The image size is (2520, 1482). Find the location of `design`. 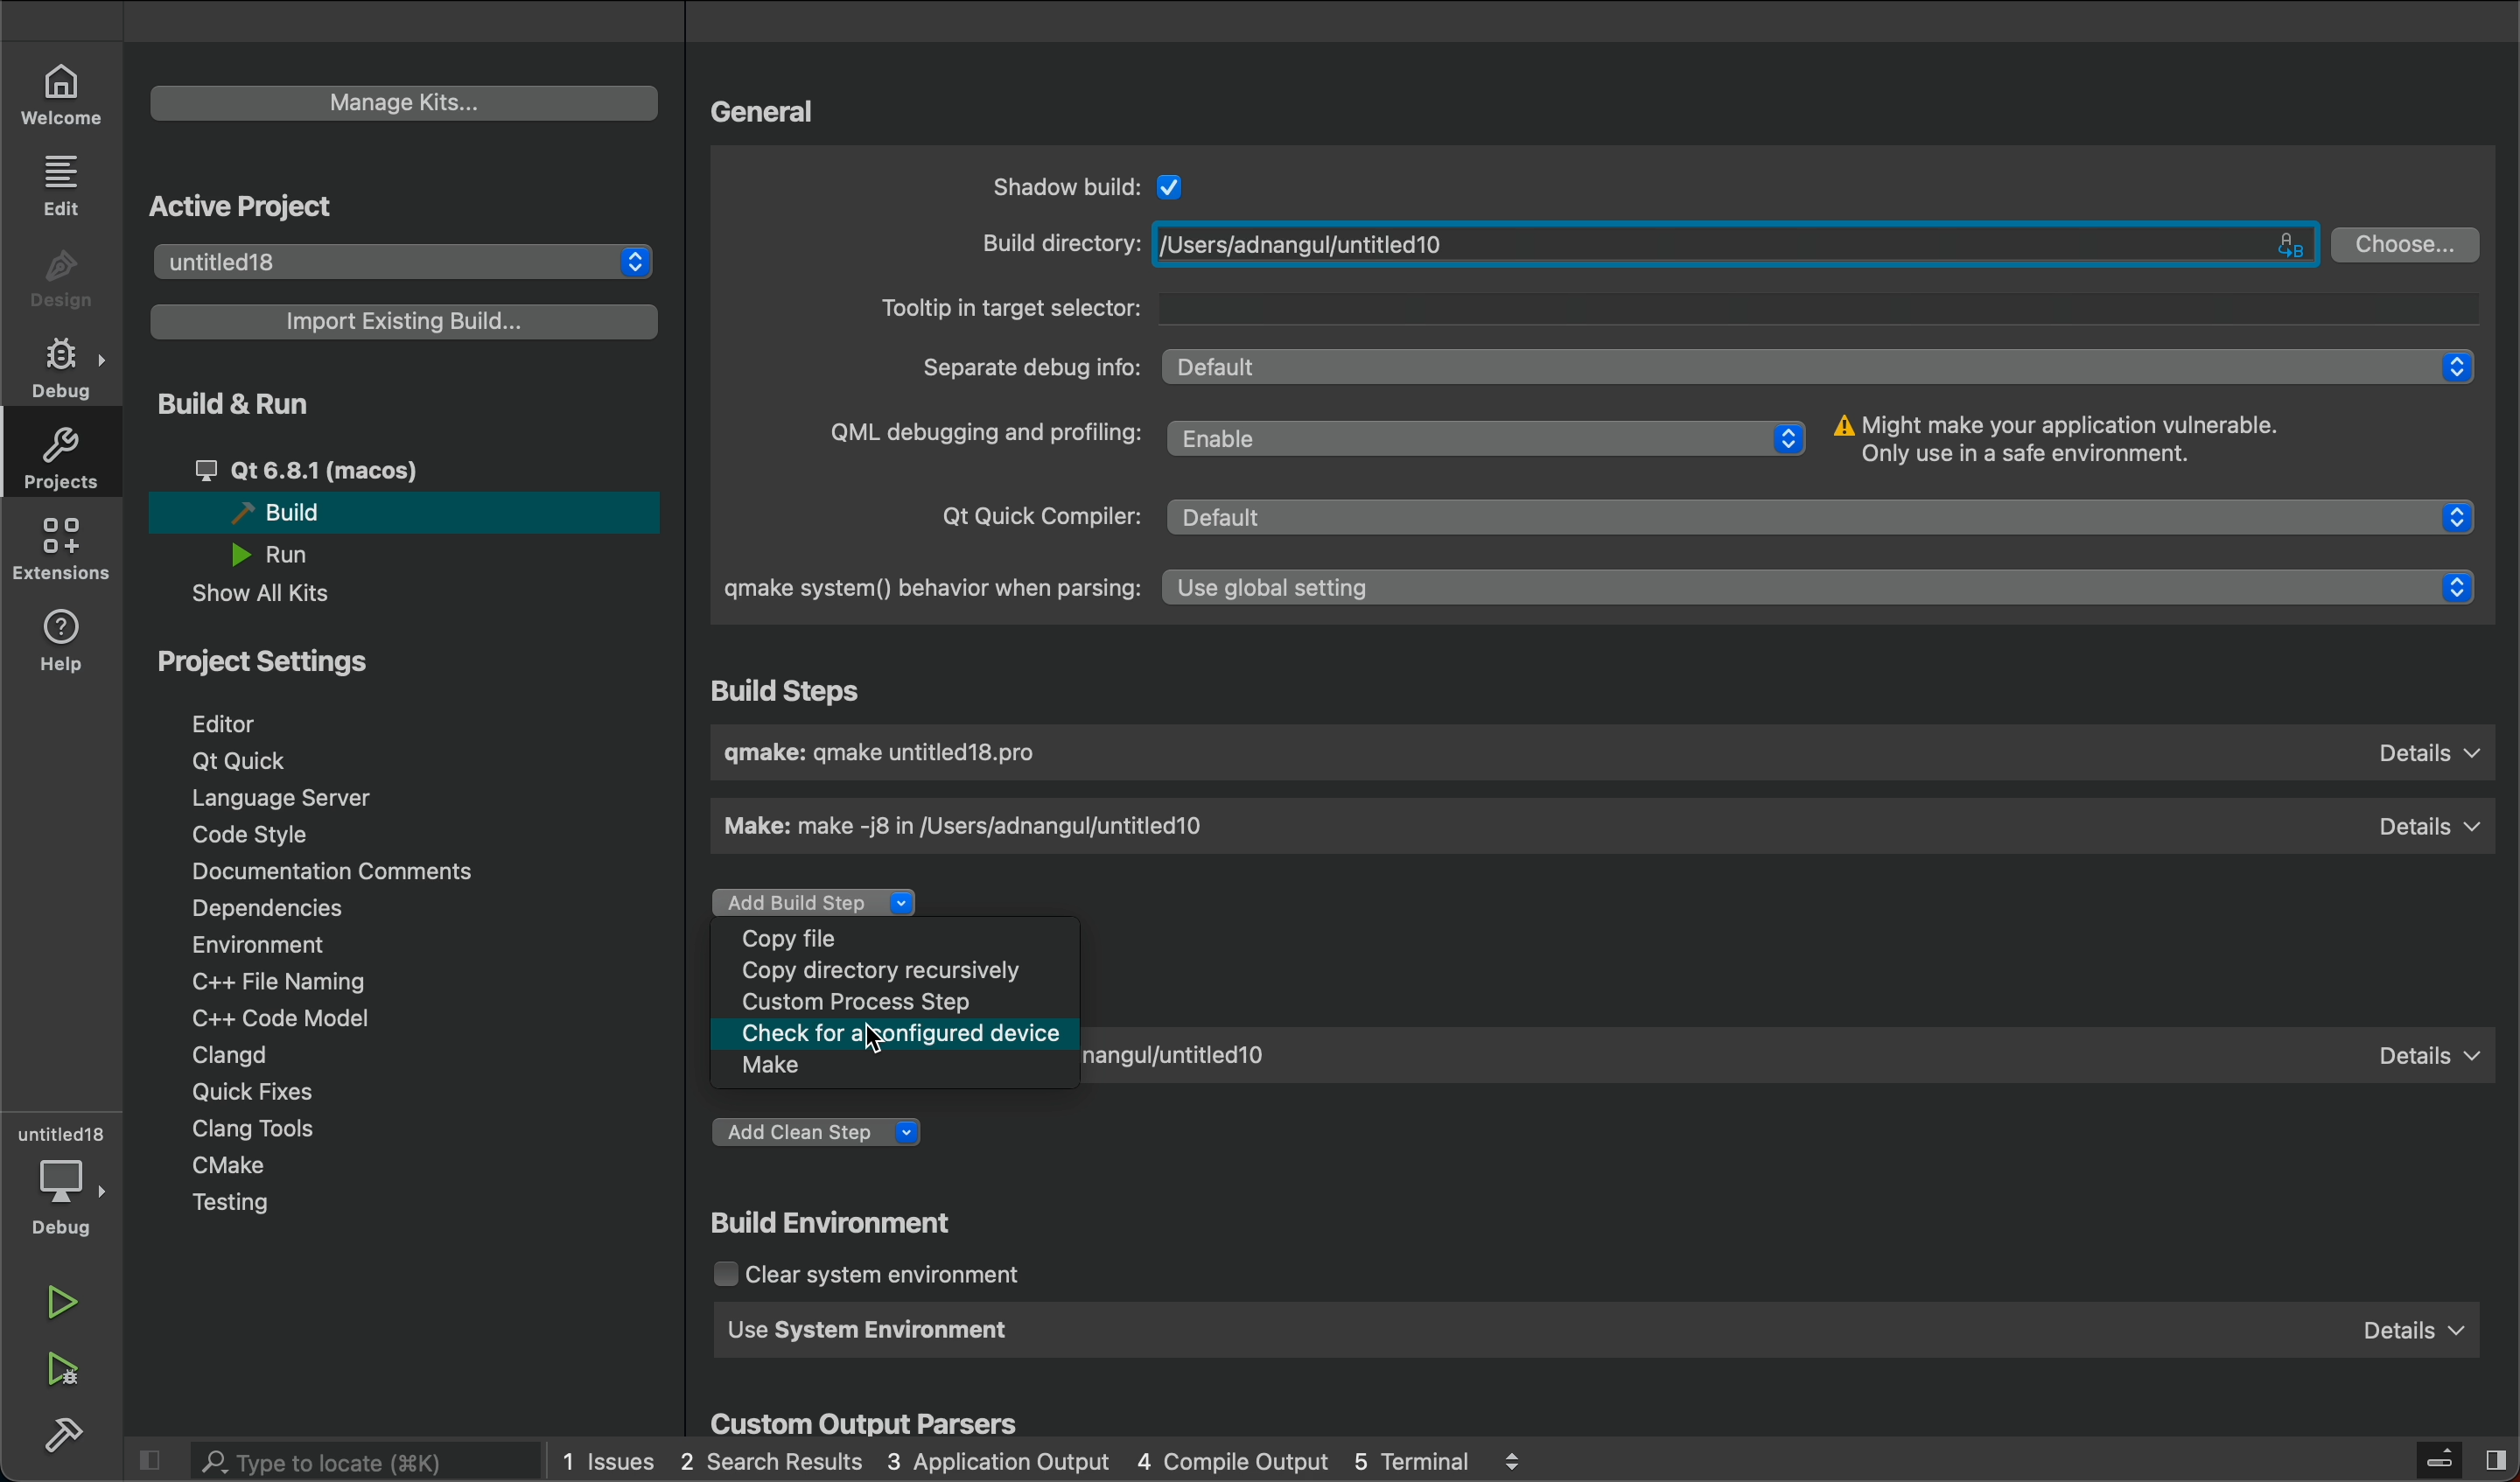

design is located at coordinates (64, 278).